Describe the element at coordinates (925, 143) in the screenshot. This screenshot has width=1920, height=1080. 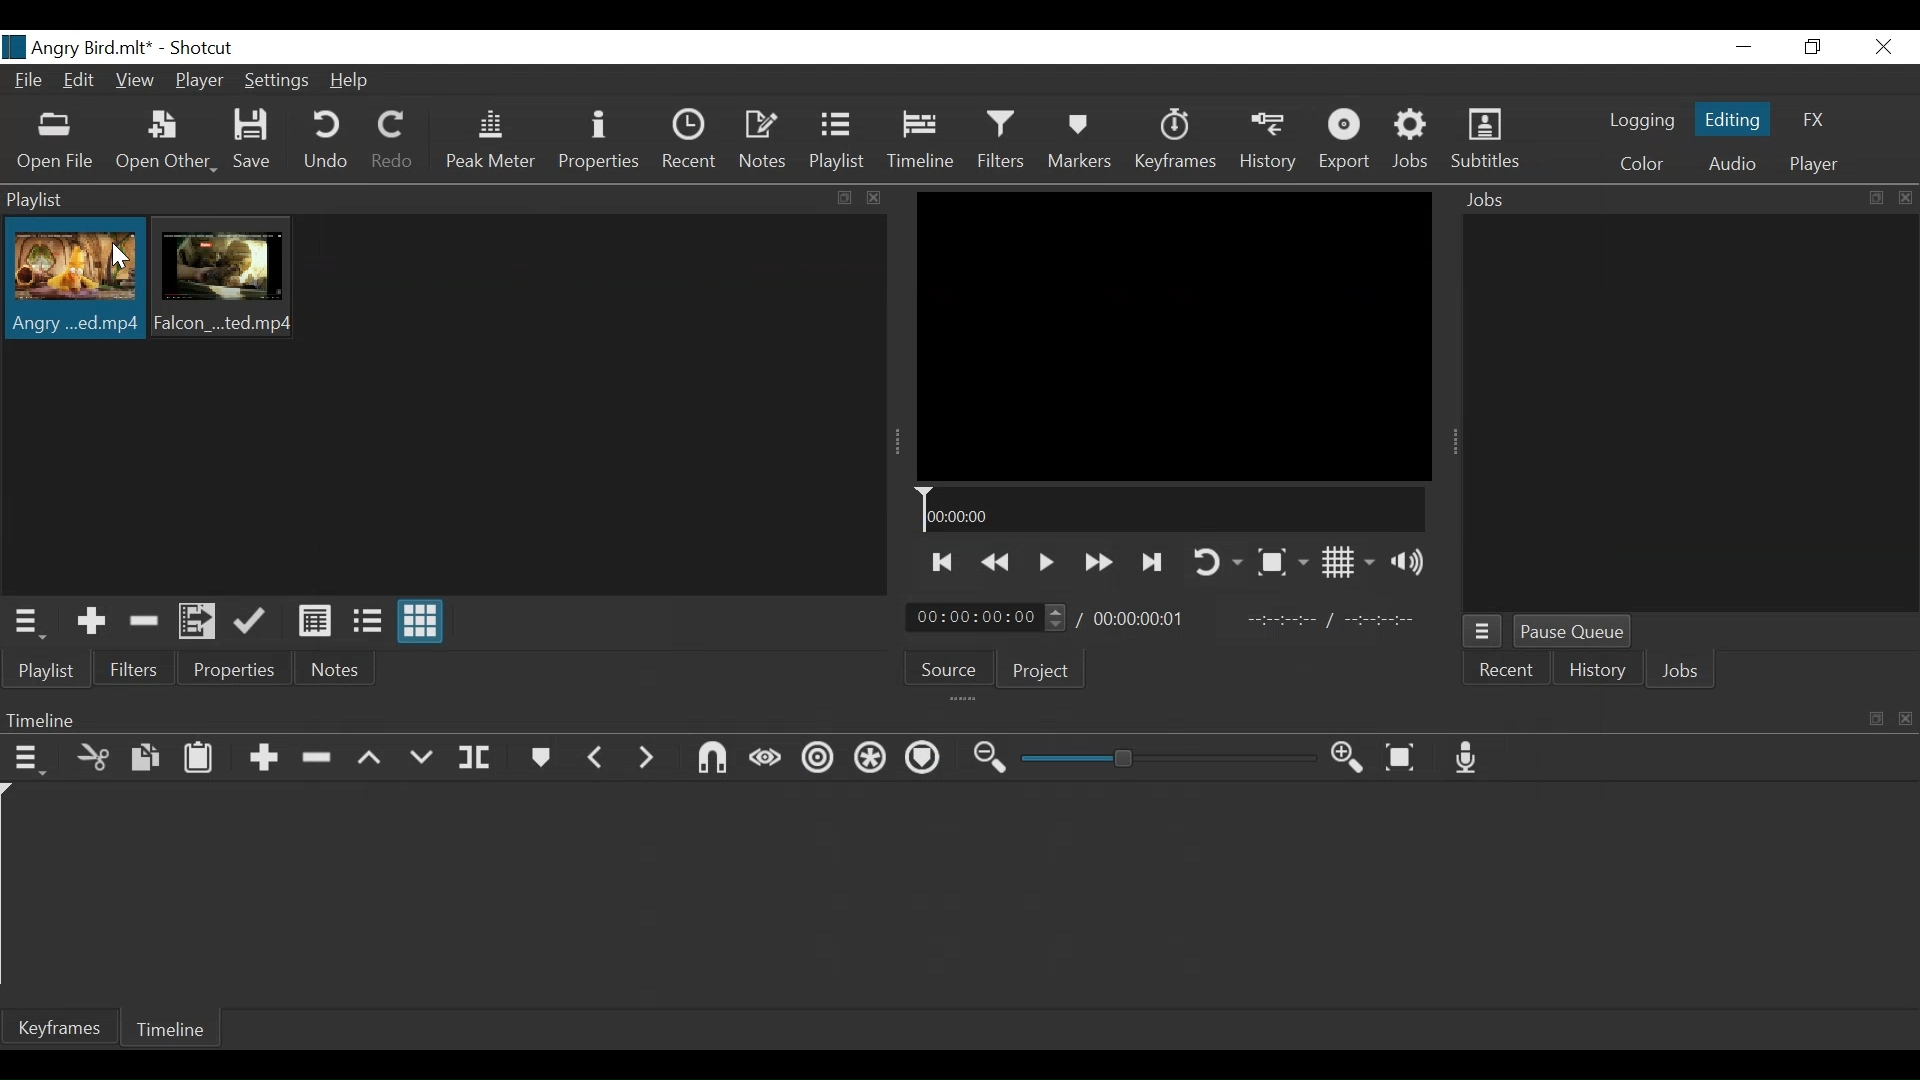
I see `Tiemeline` at that location.